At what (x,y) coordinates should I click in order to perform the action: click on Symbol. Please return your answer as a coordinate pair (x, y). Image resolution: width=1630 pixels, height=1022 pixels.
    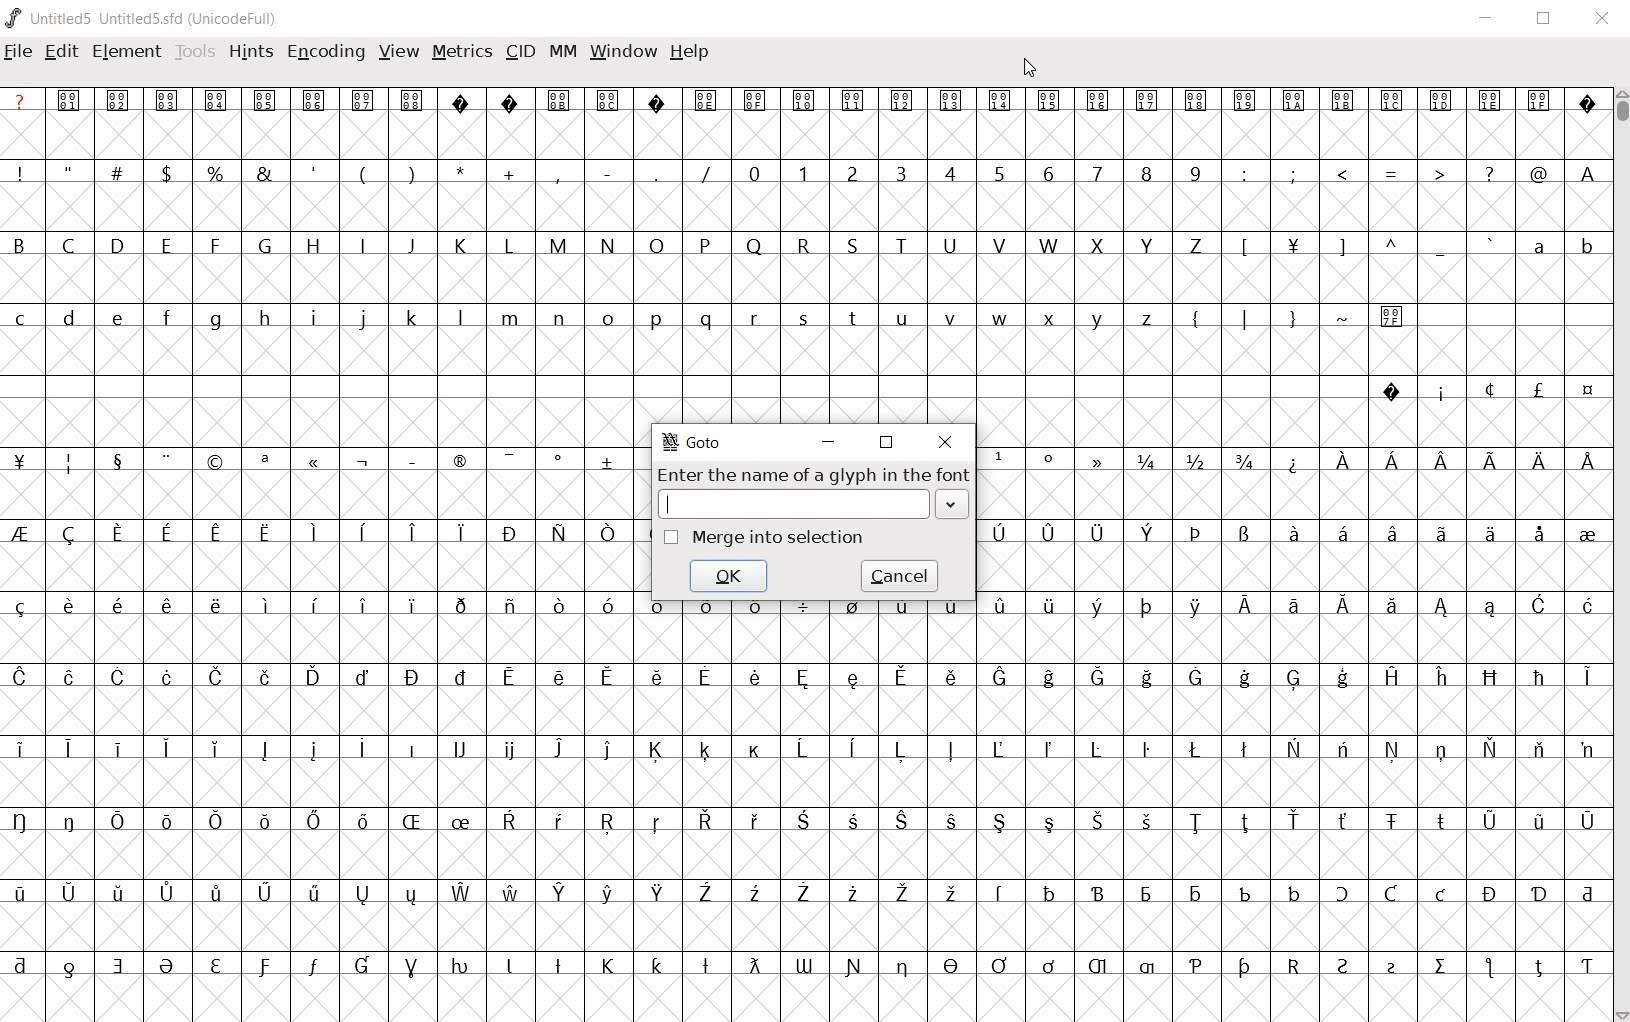
    Looking at the image, I should click on (1148, 967).